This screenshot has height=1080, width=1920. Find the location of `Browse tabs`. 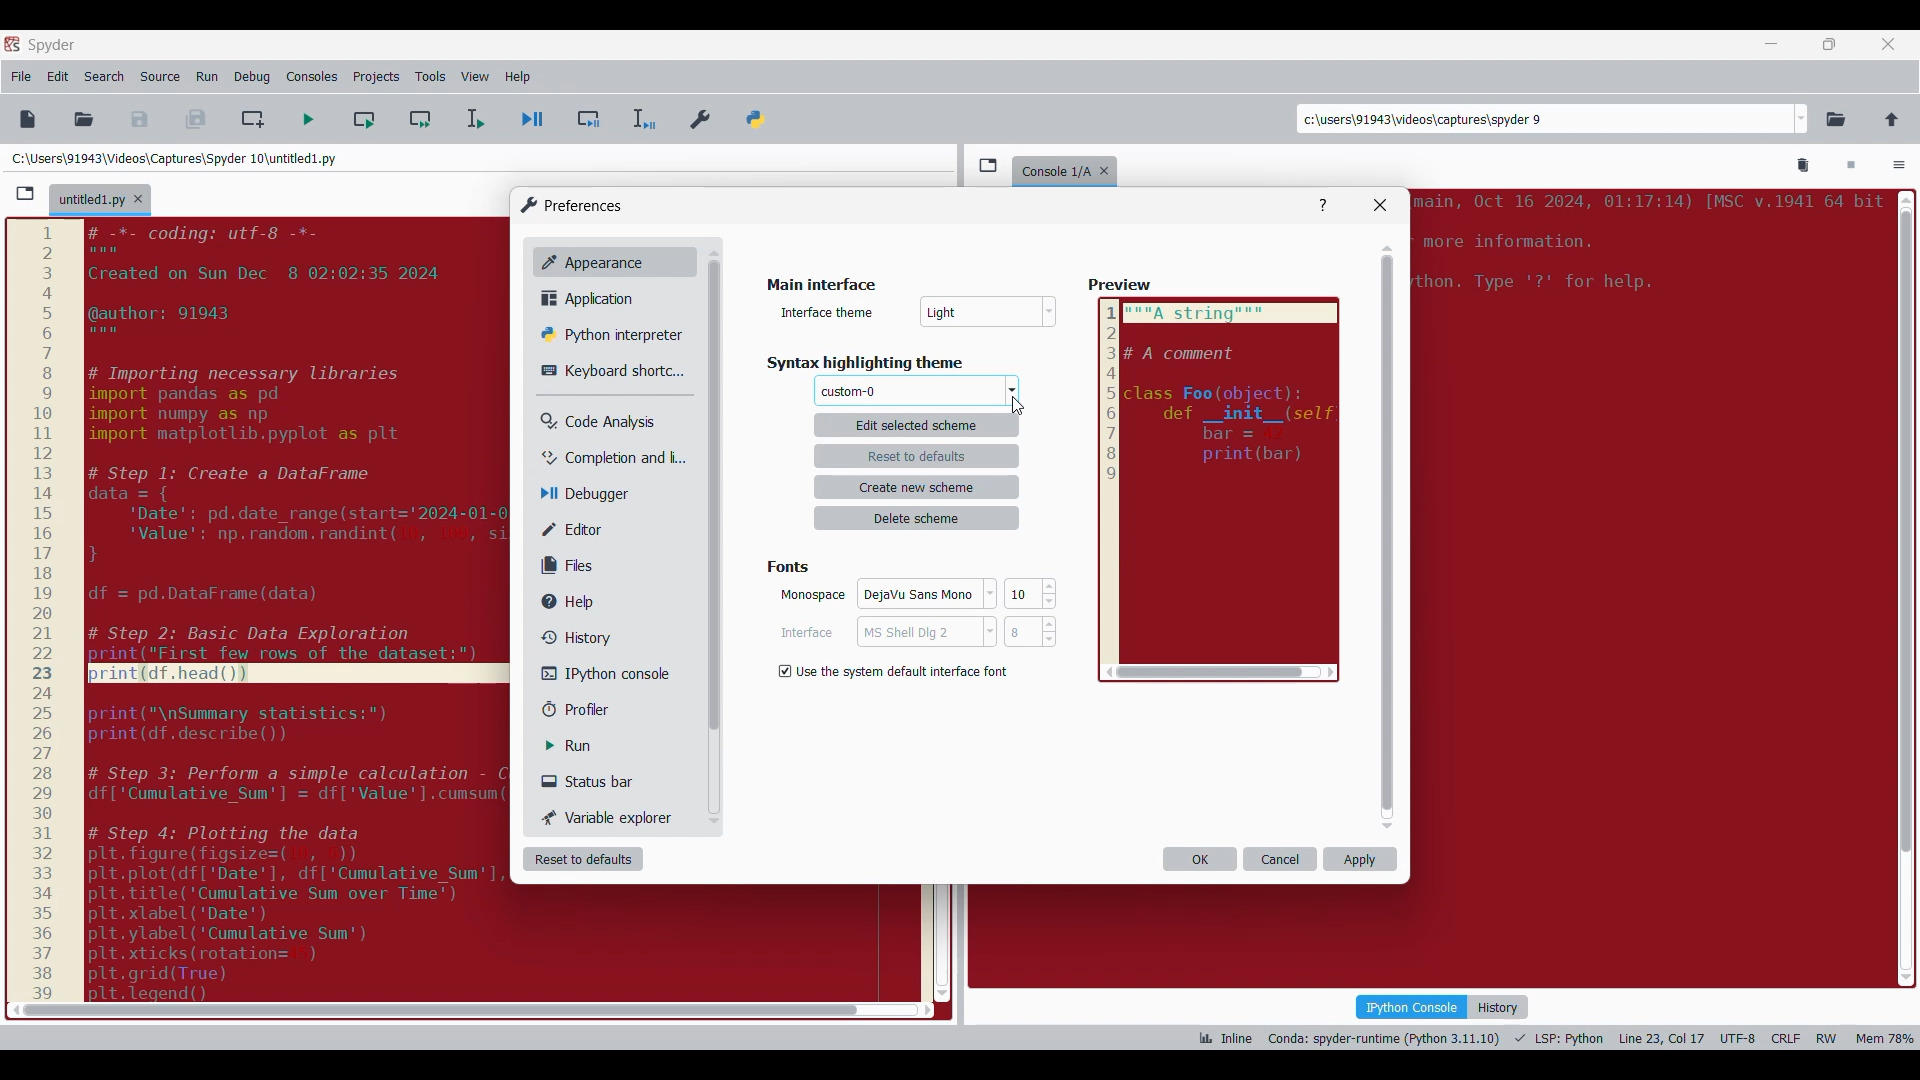

Browse tabs is located at coordinates (25, 194).